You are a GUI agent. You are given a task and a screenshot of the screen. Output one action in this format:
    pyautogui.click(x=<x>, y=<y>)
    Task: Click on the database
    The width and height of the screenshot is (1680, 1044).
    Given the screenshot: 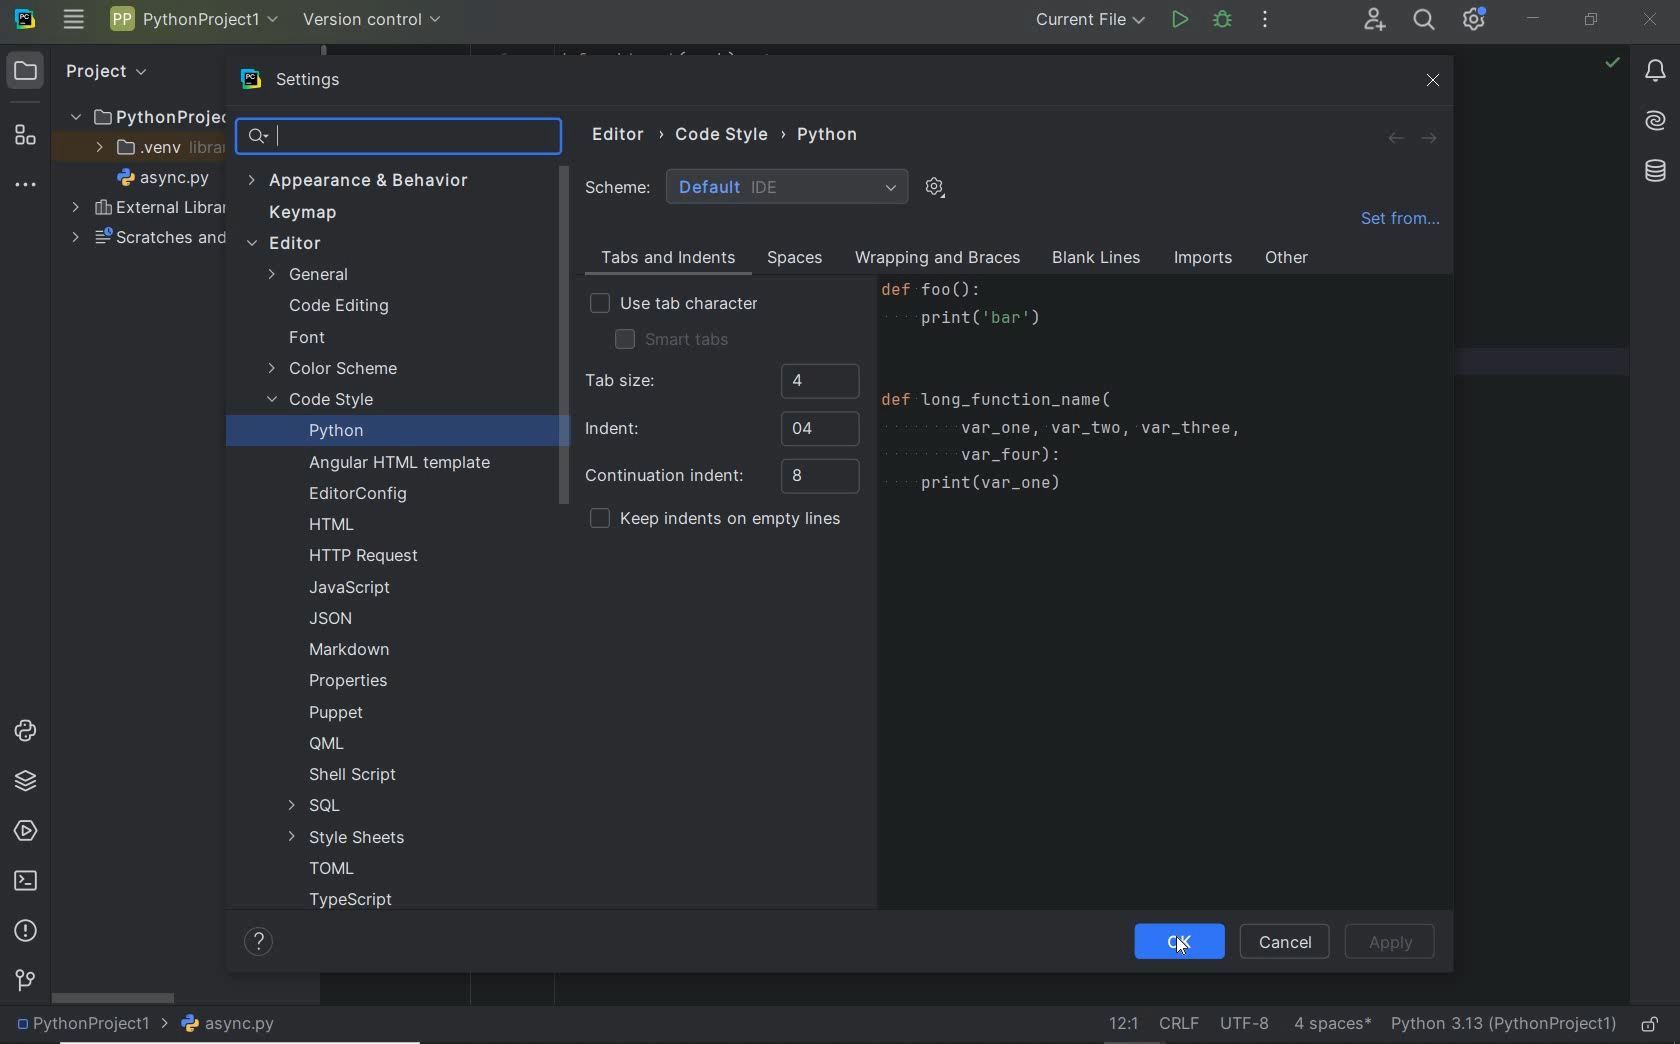 What is the action you would take?
    pyautogui.click(x=1652, y=174)
    